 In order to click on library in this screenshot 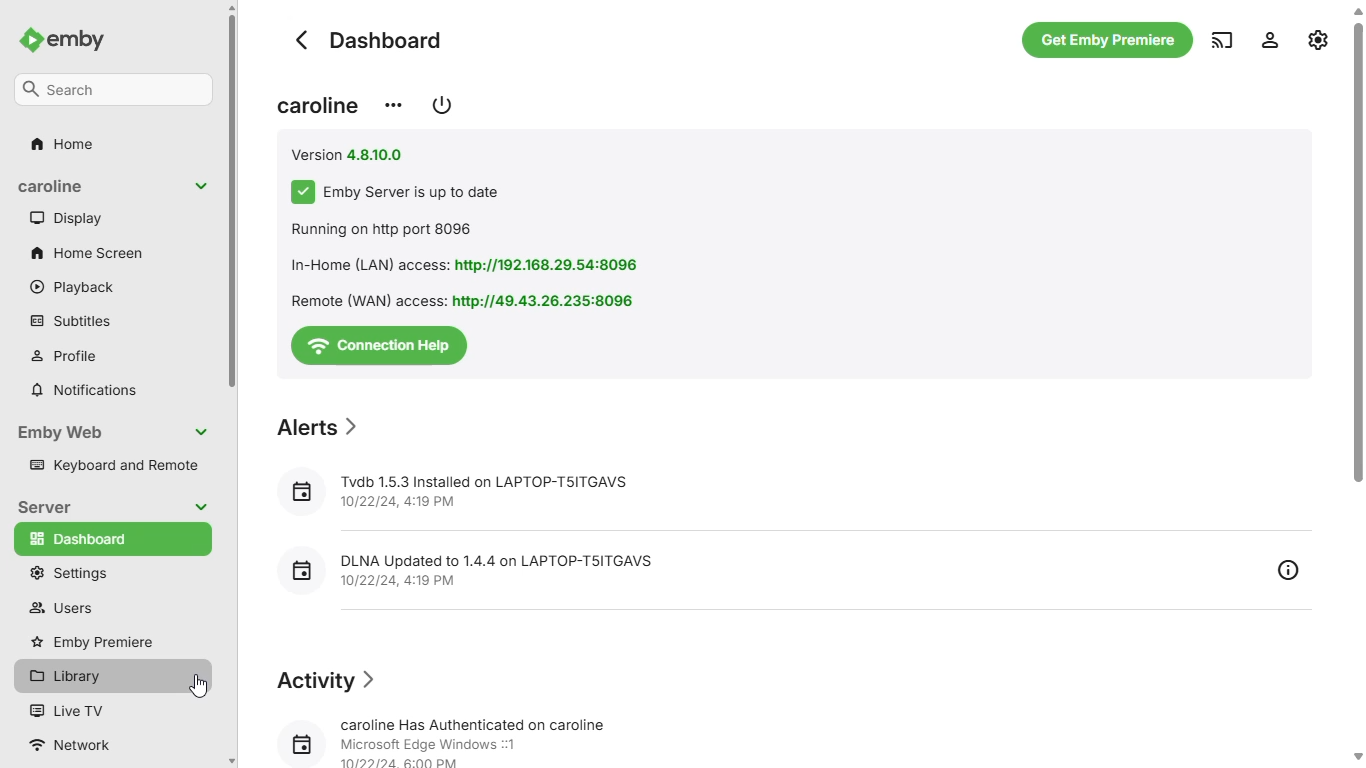, I will do `click(112, 676)`.